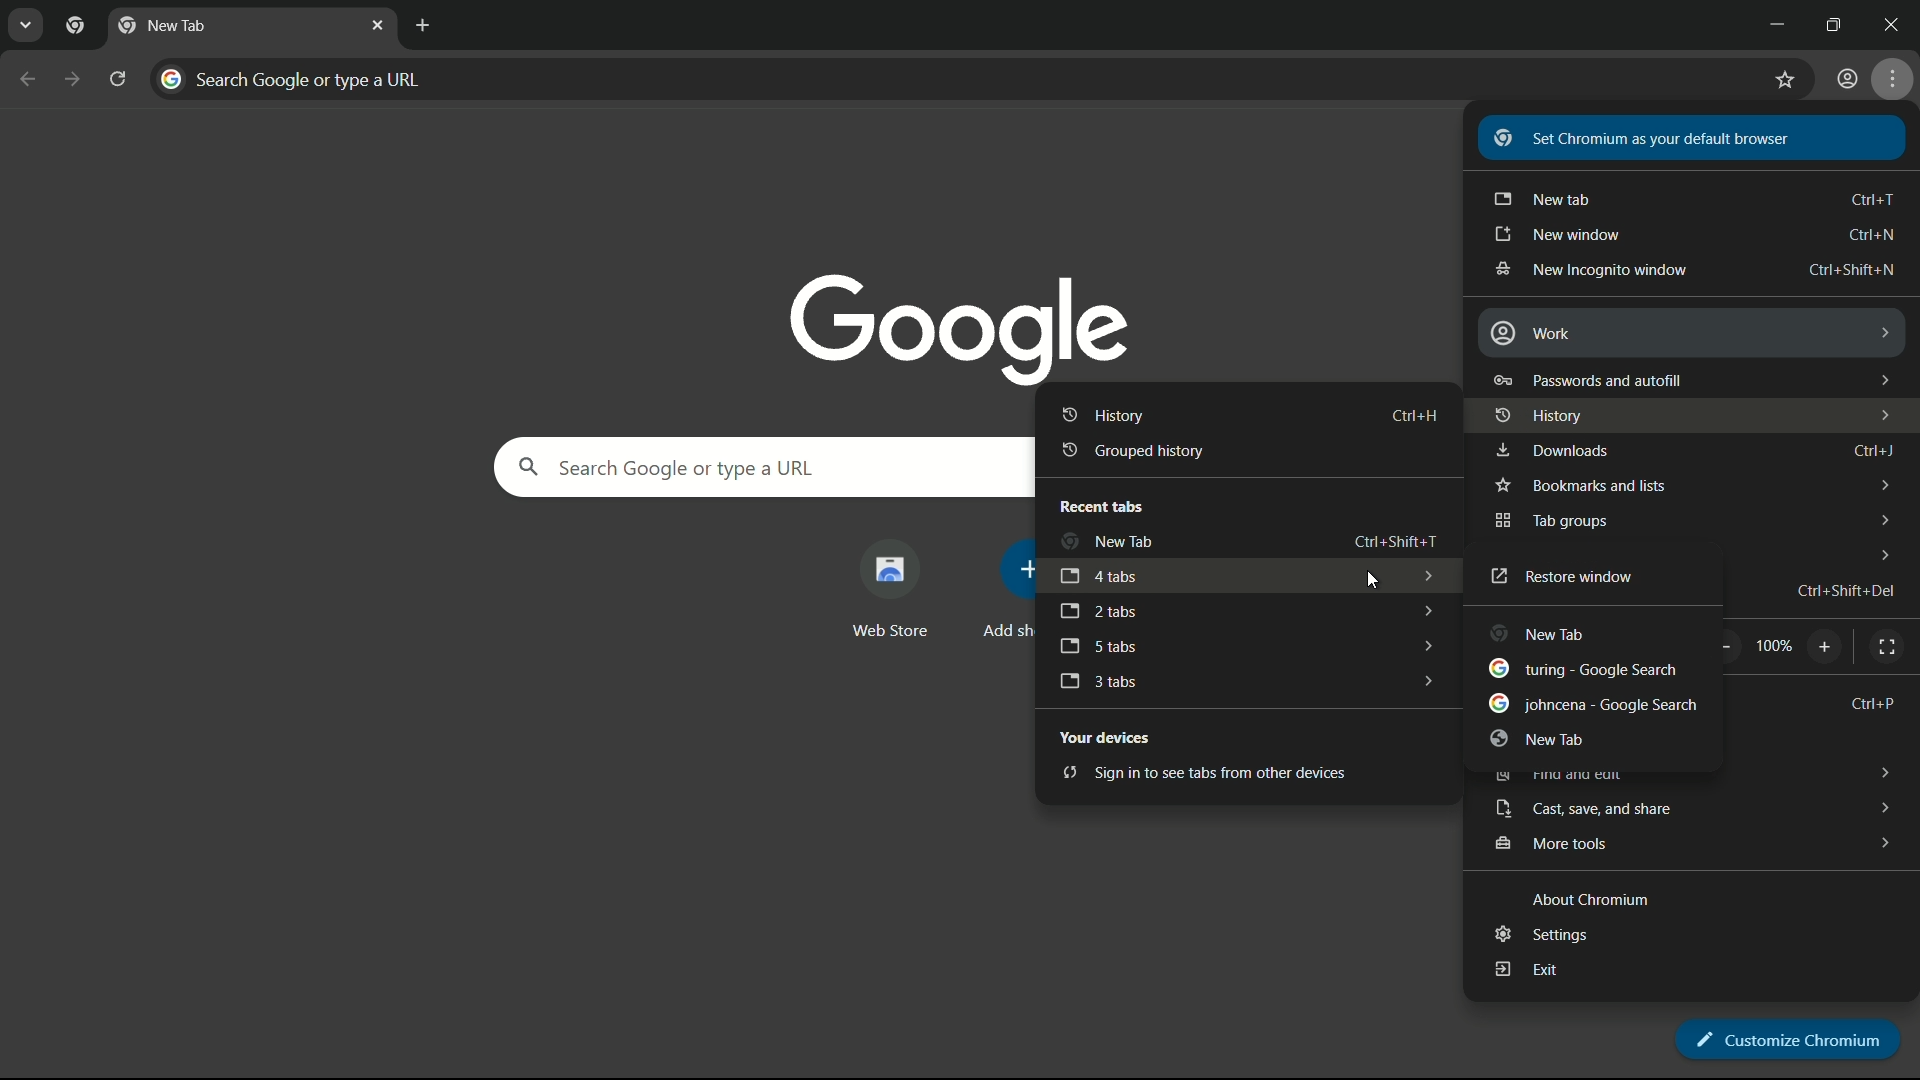  What do you see at coordinates (1527, 970) in the screenshot?
I see `exit` at bounding box center [1527, 970].